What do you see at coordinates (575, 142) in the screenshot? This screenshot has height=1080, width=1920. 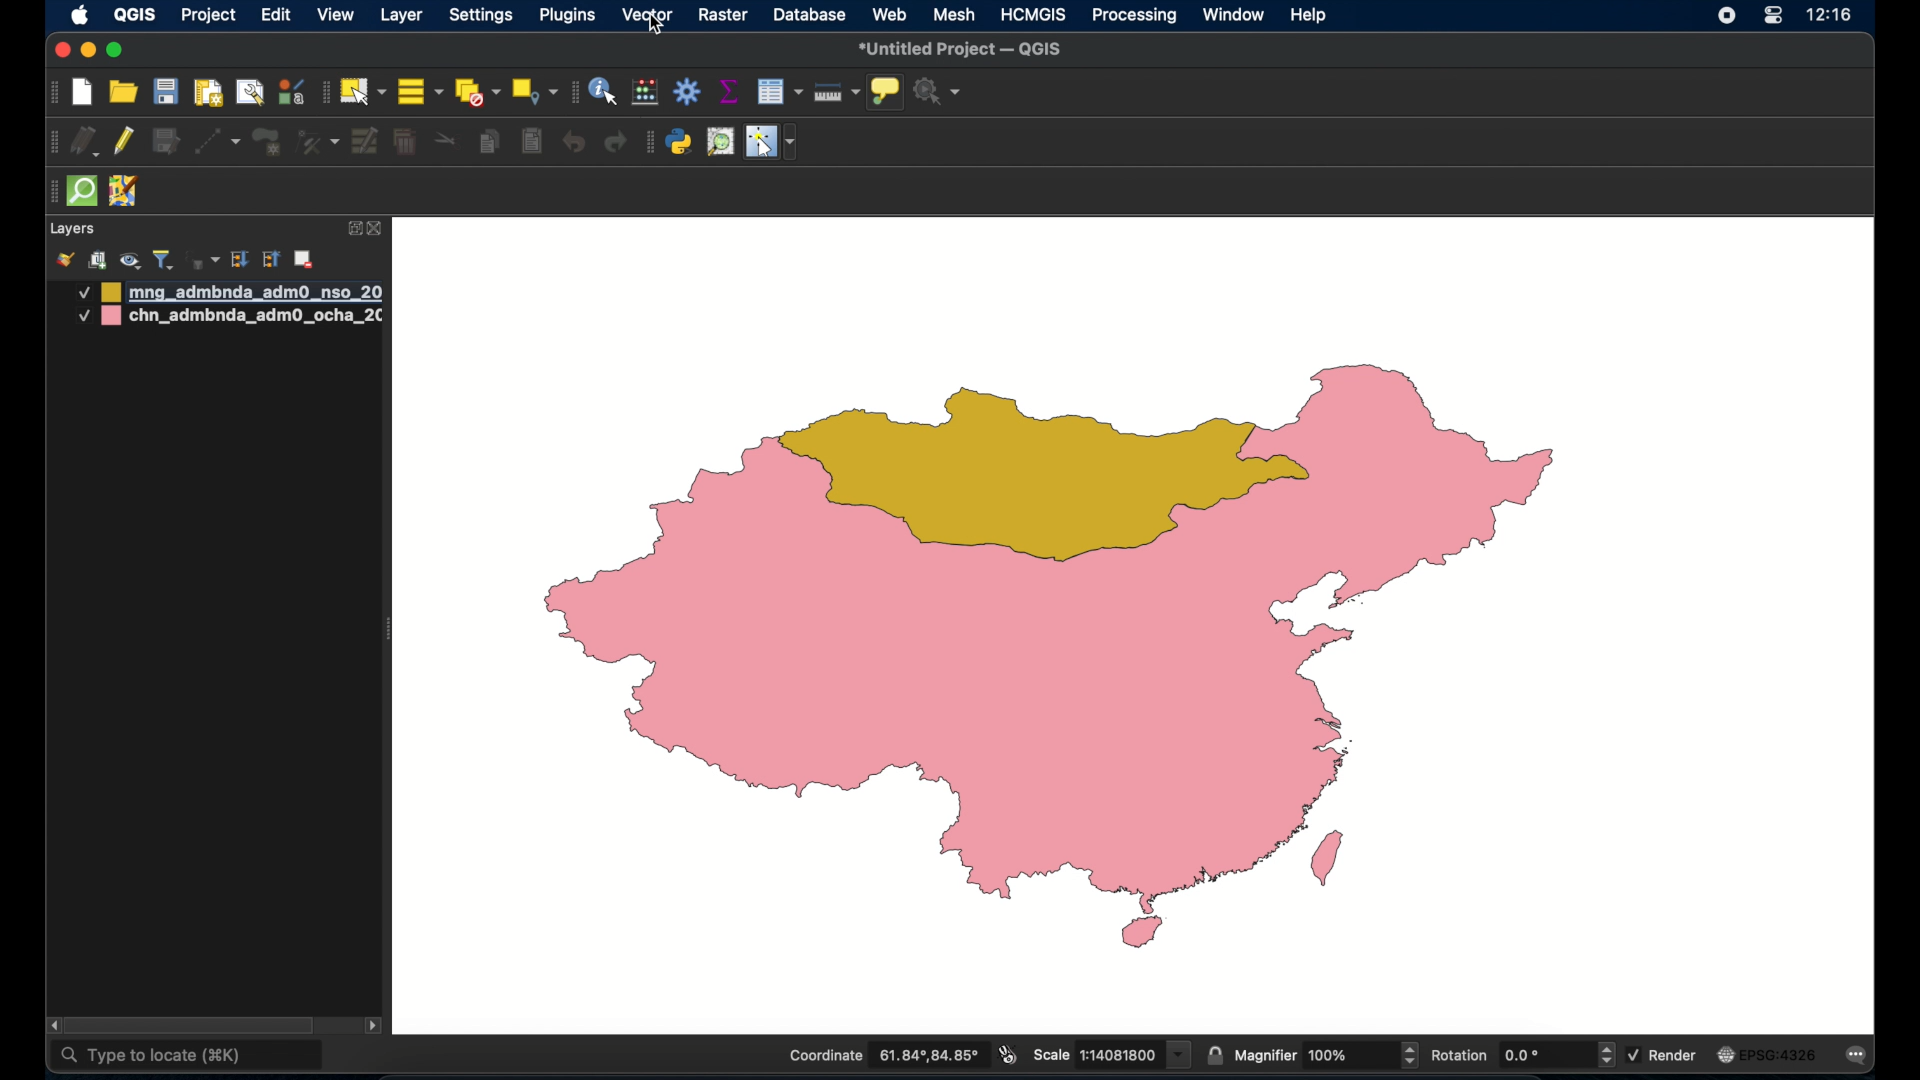 I see `undo` at bounding box center [575, 142].